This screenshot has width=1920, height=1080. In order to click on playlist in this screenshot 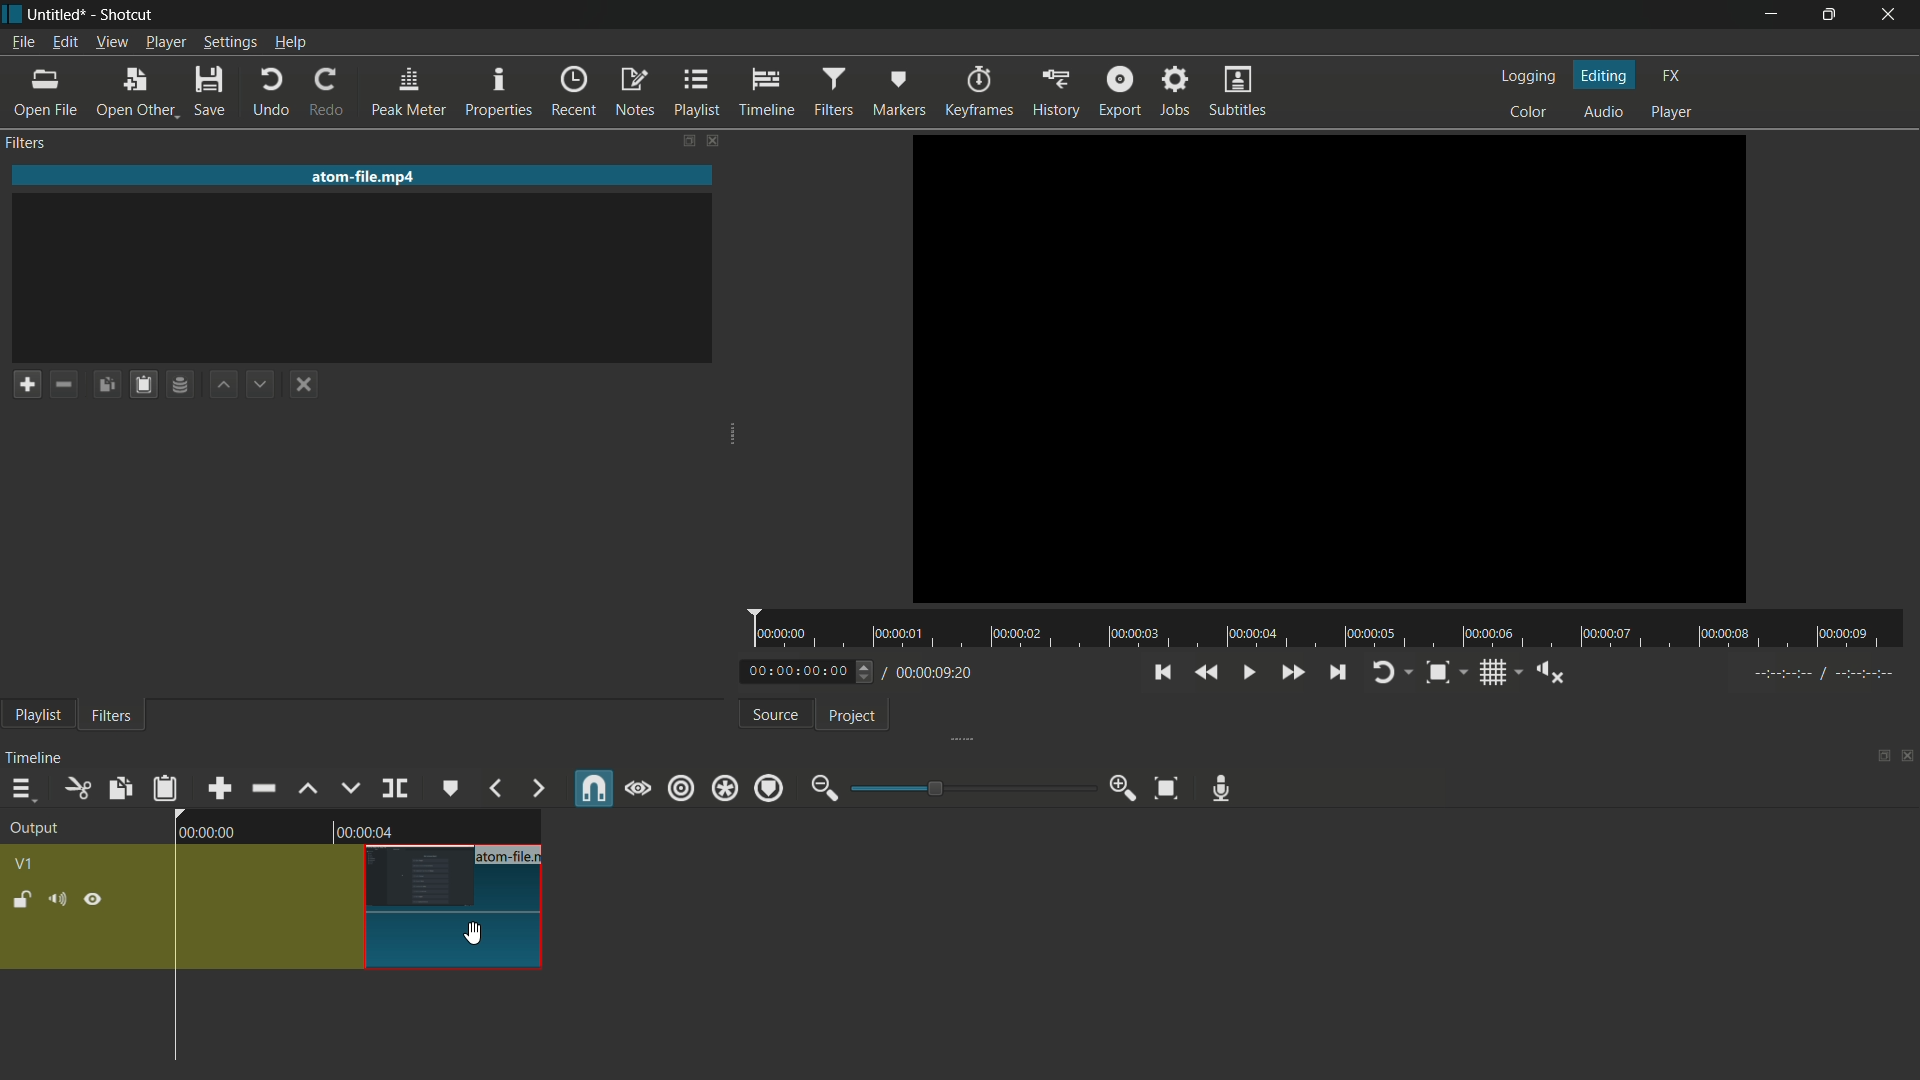, I will do `click(694, 91)`.